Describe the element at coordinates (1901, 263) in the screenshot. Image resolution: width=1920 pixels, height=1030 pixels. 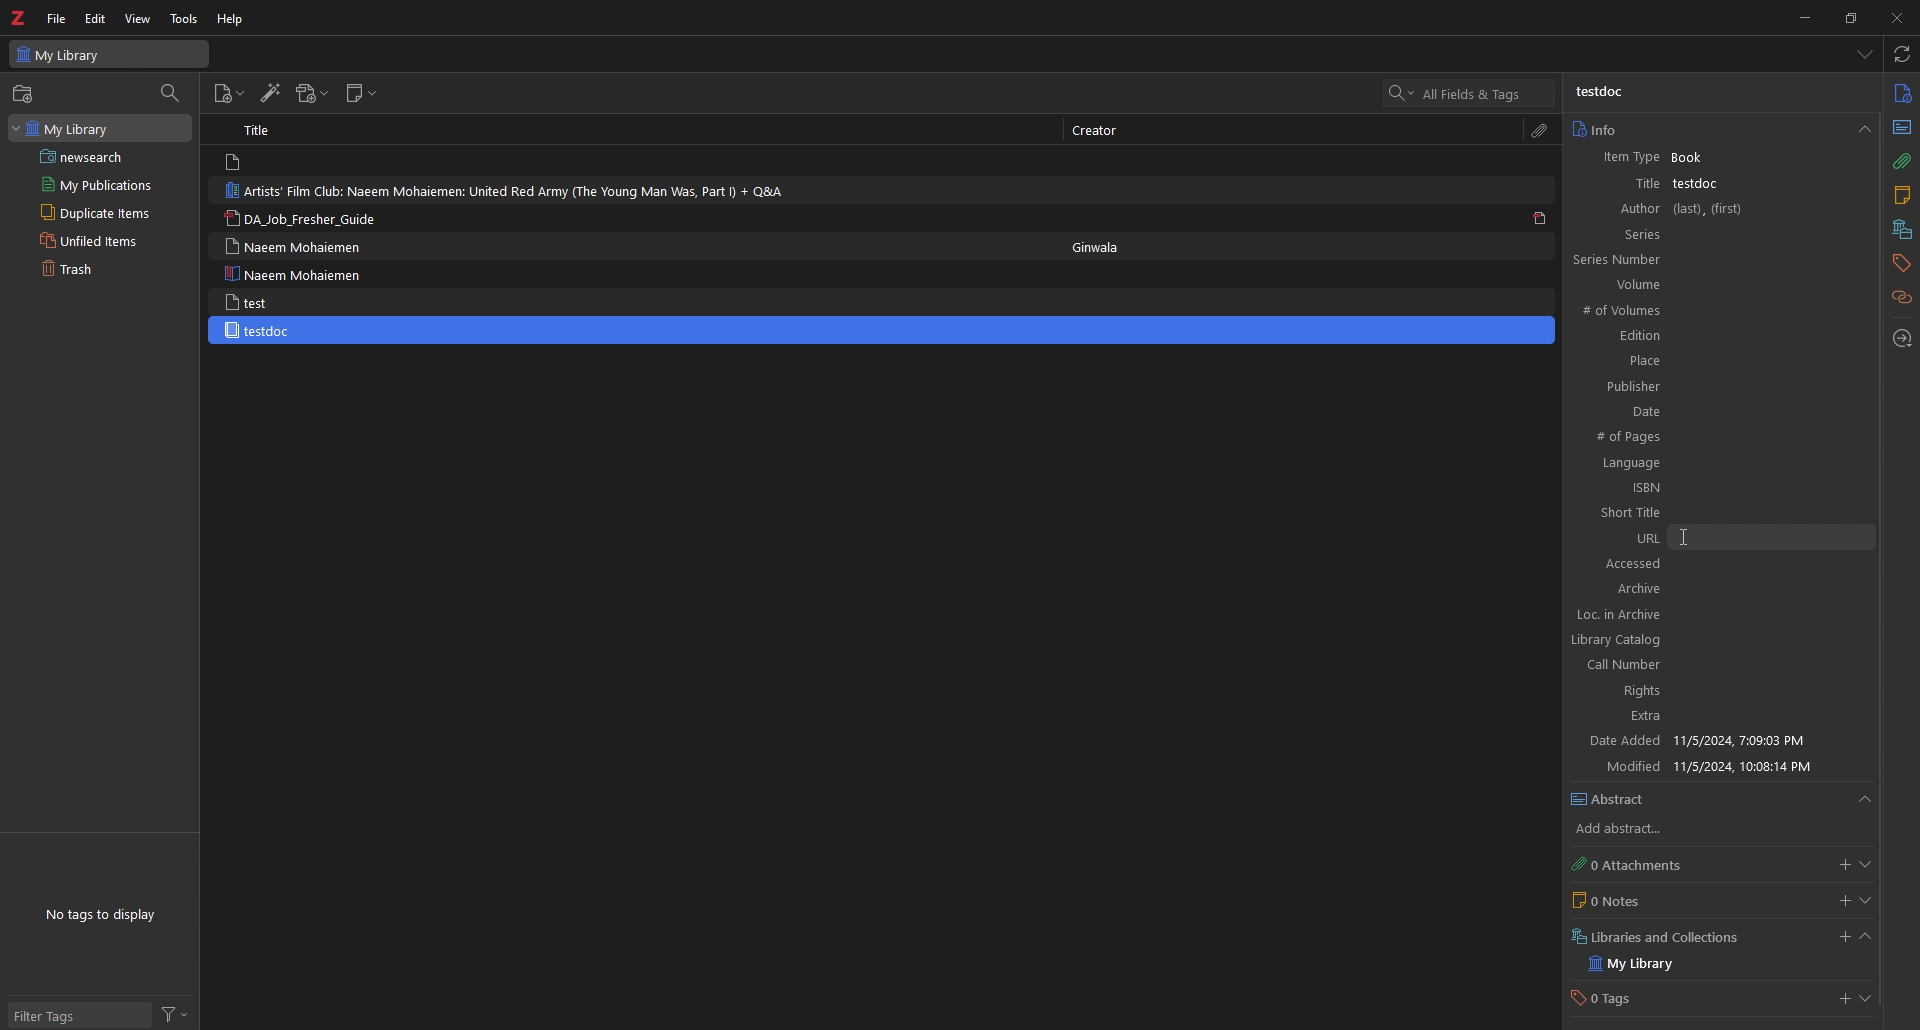
I see `tags` at that location.